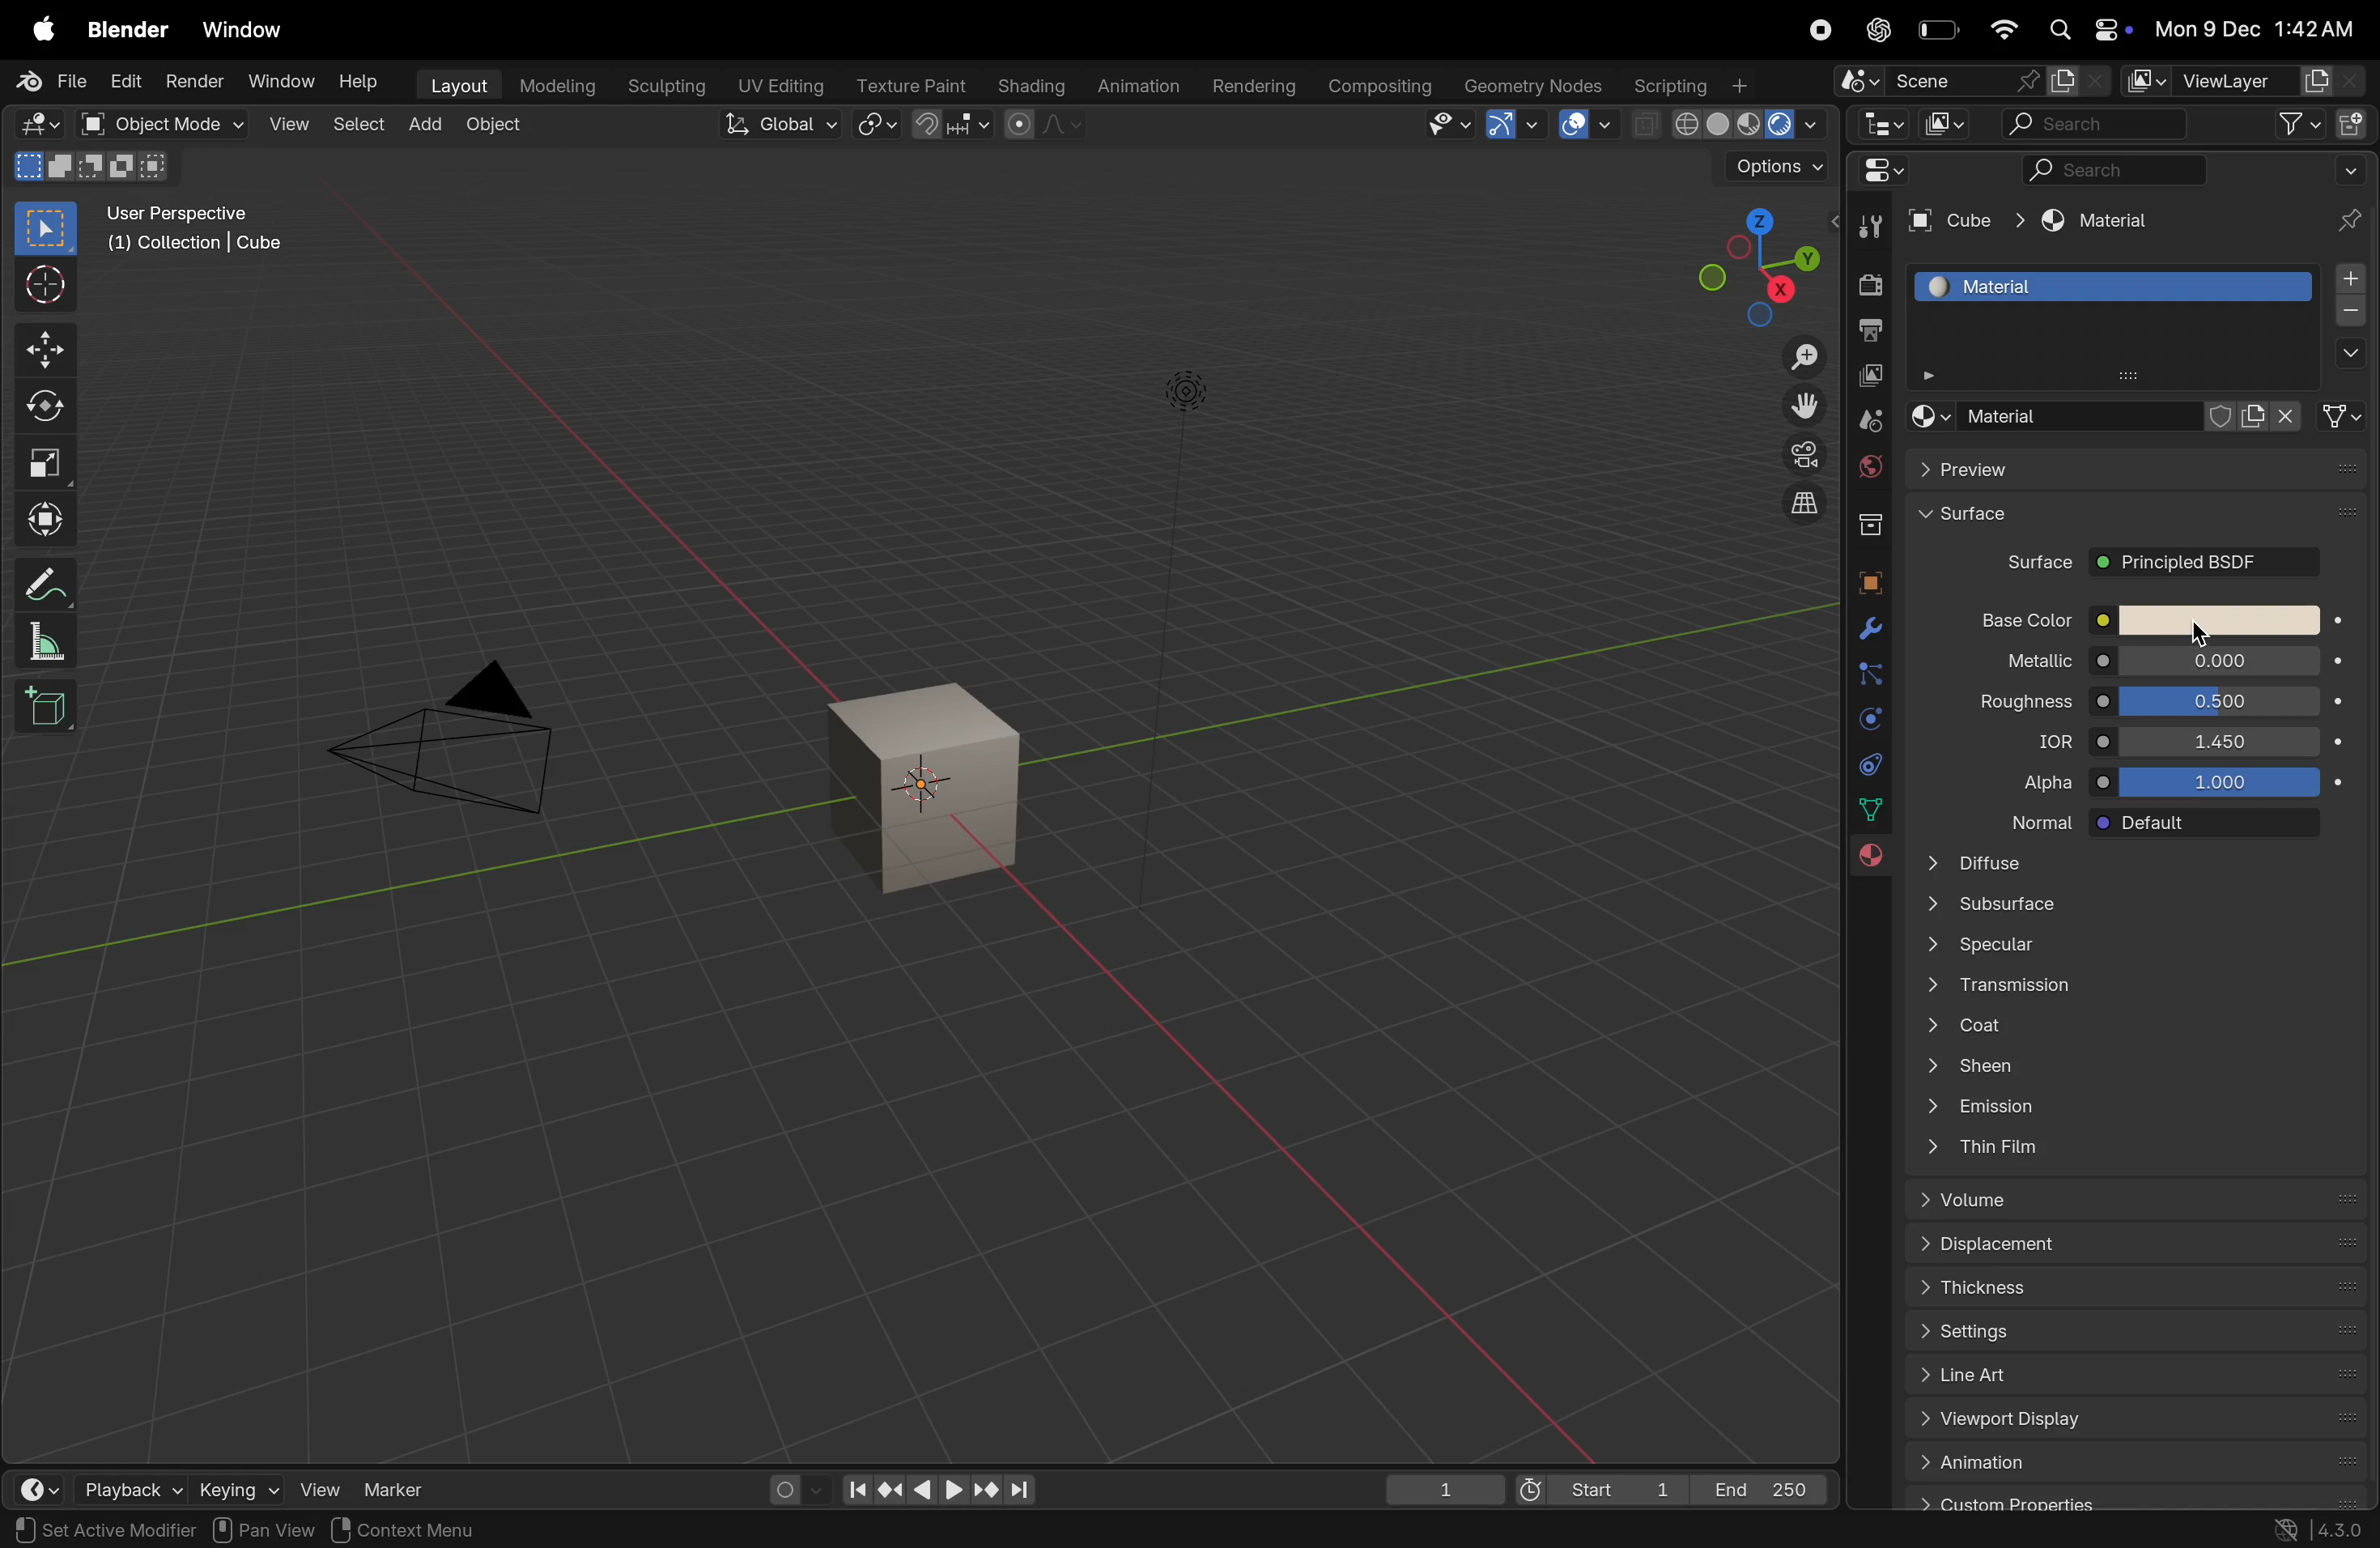  Describe the element at coordinates (2132, 472) in the screenshot. I see `Preview` at that location.